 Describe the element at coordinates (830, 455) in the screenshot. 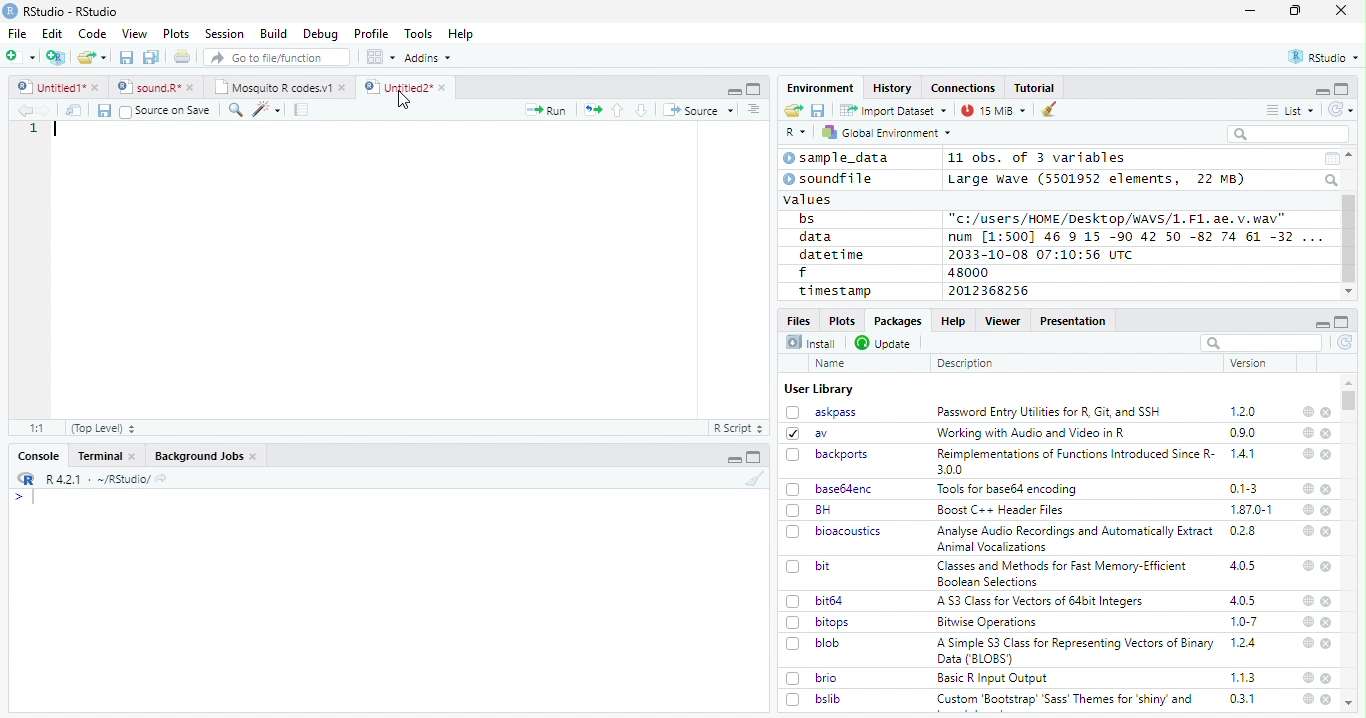

I see `backports` at that location.